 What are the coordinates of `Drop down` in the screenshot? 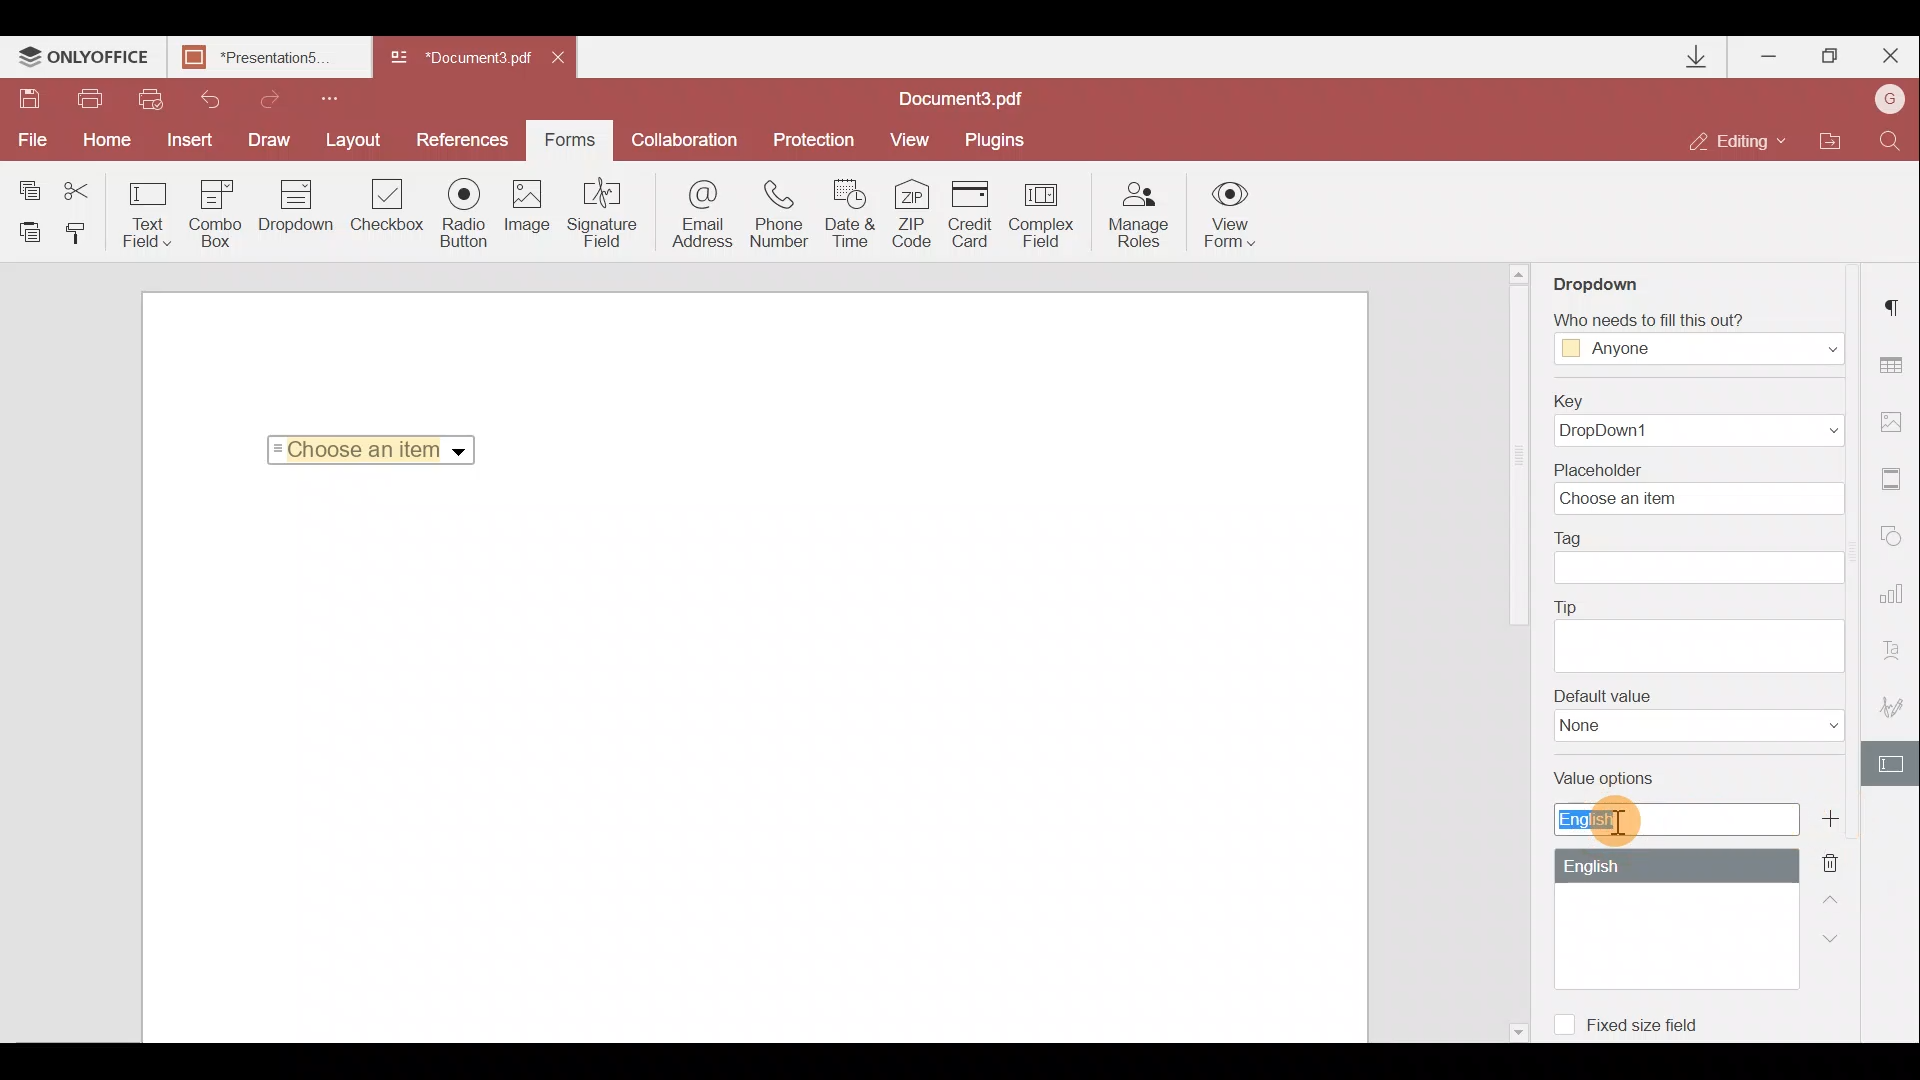 It's located at (296, 208).